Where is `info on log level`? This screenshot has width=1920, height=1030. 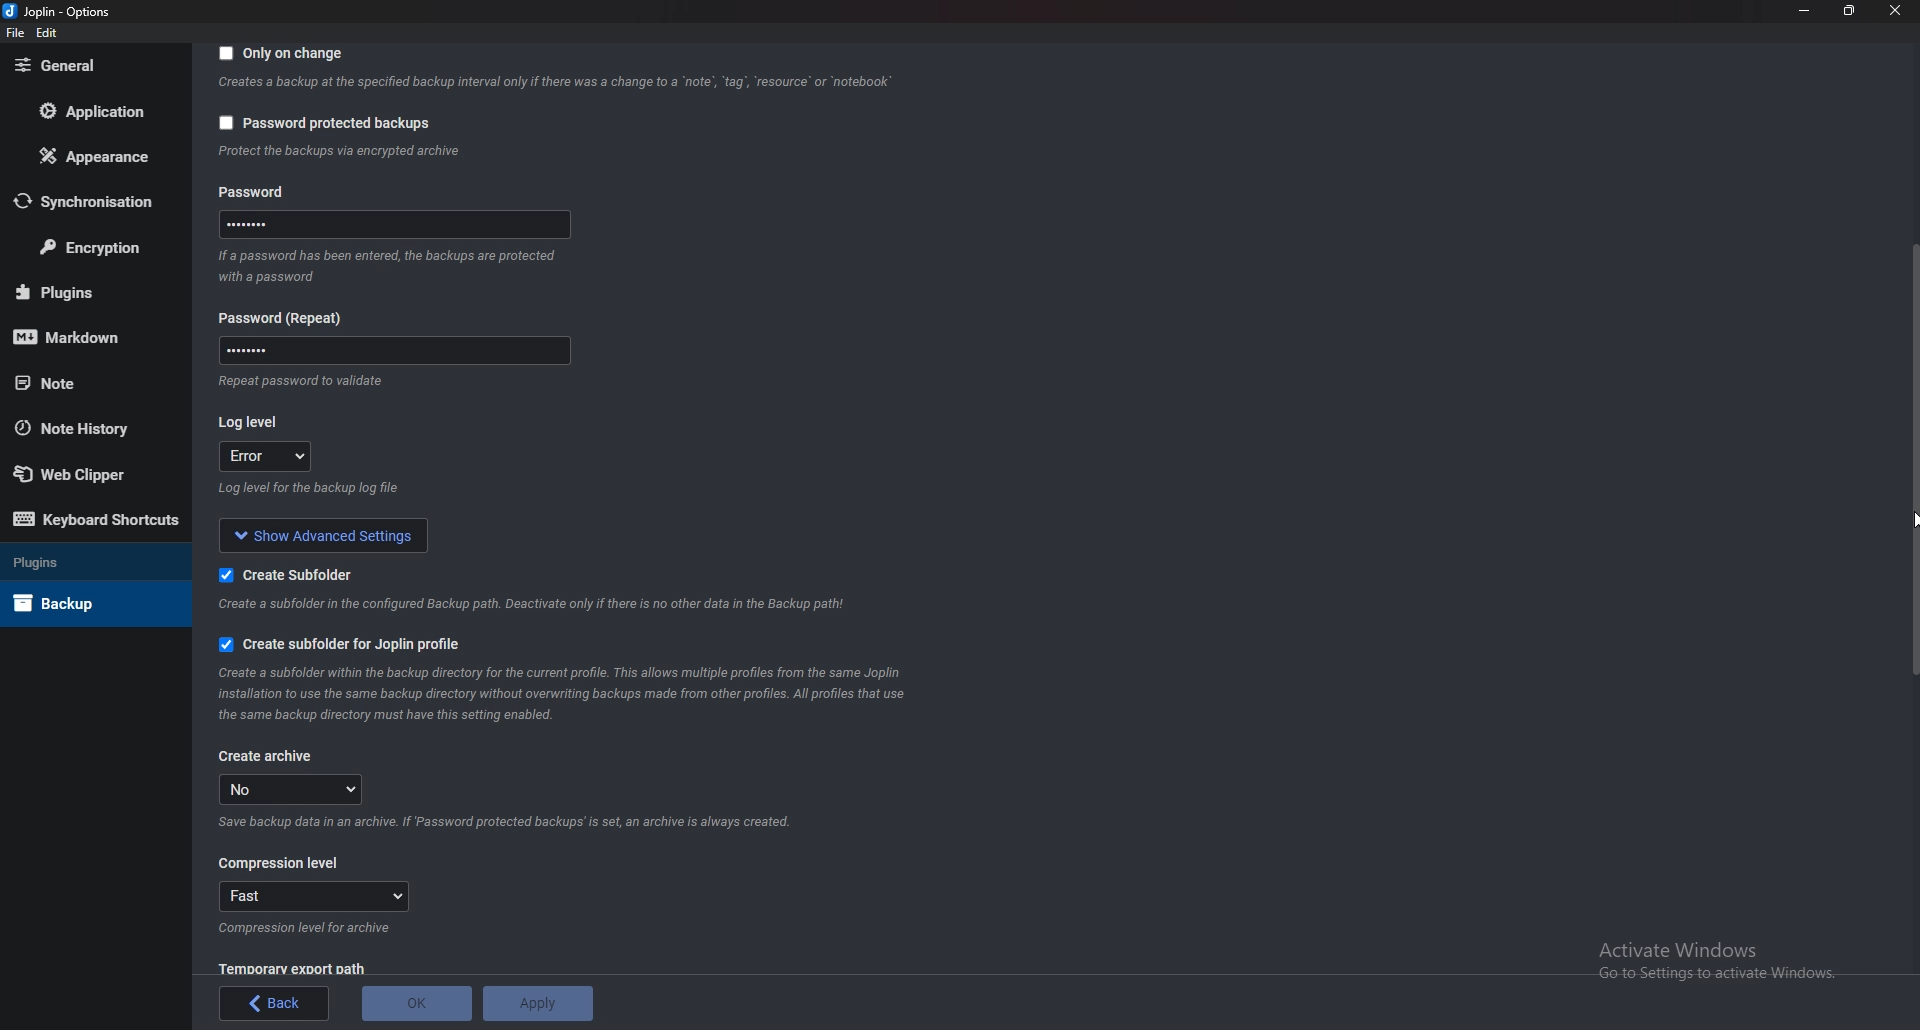
info on log level is located at coordinates (311, 489).